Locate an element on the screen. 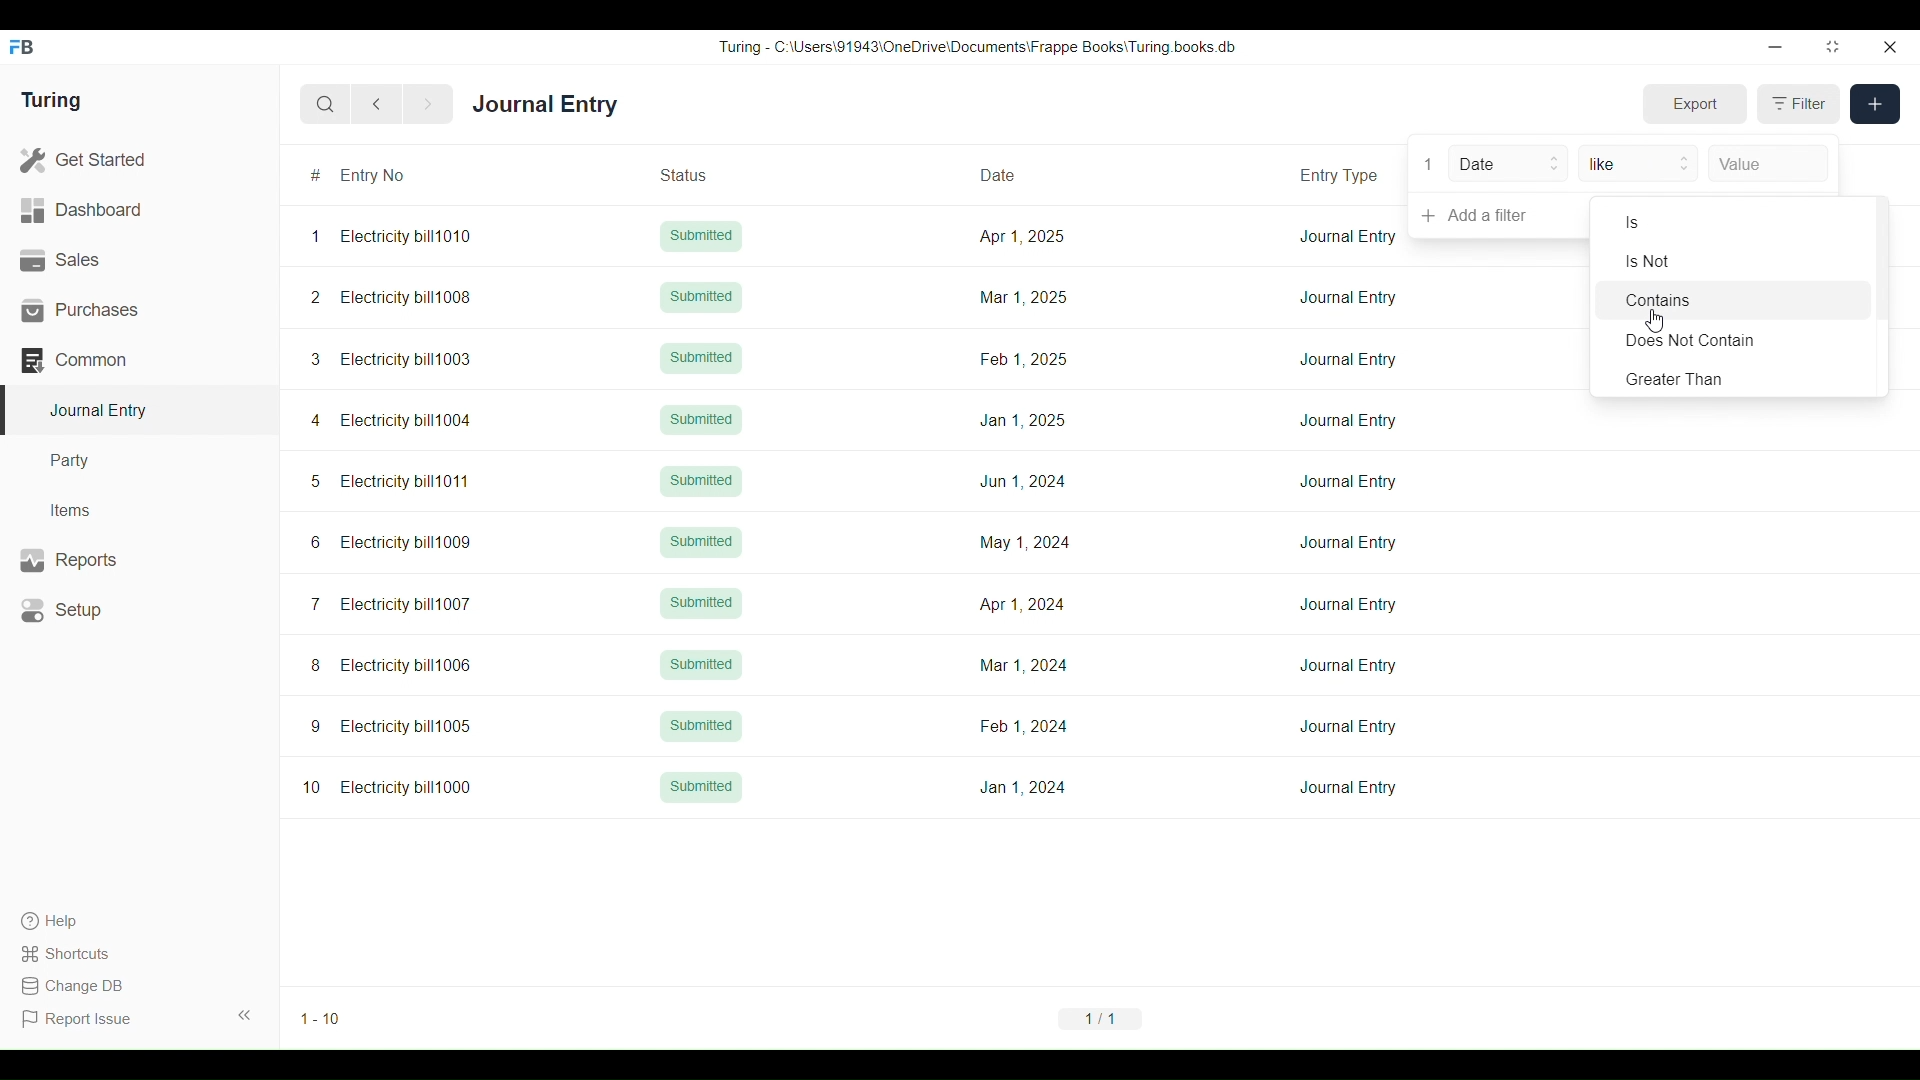 This screenshot has height=1080, width=1920. 8 Electricity bill1006 is located at coordinates (391, 665).